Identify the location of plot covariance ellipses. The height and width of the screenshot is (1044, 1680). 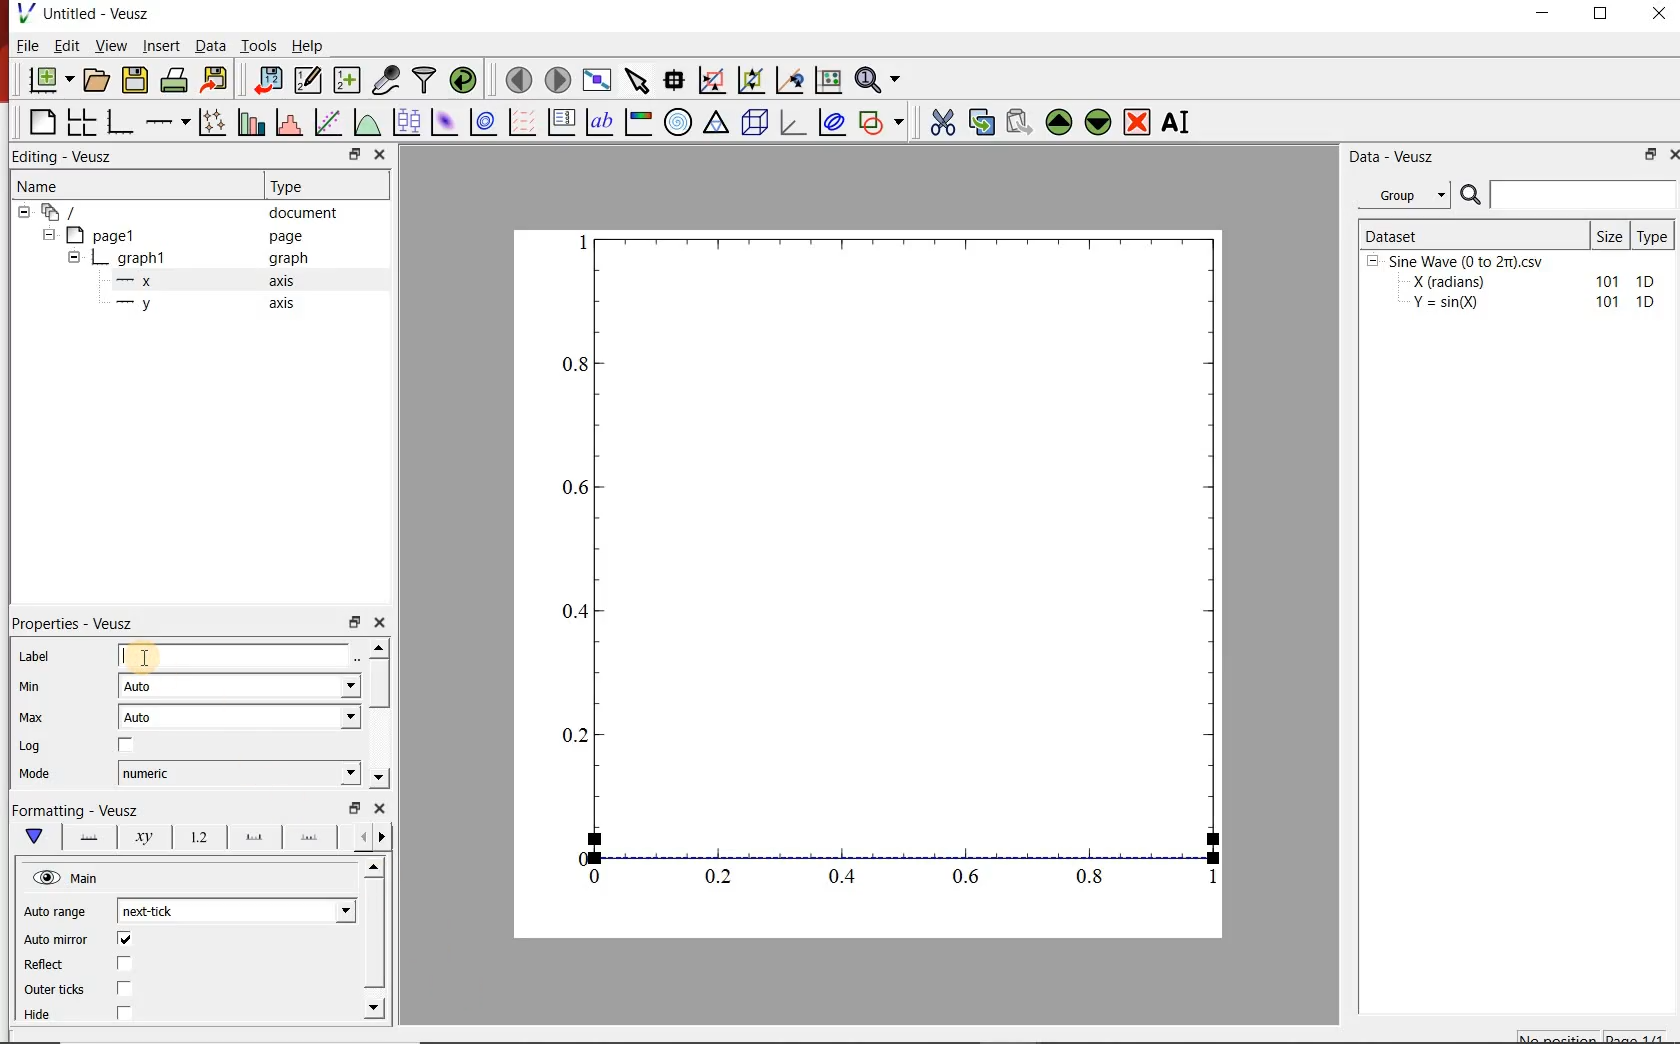
(831, 121).